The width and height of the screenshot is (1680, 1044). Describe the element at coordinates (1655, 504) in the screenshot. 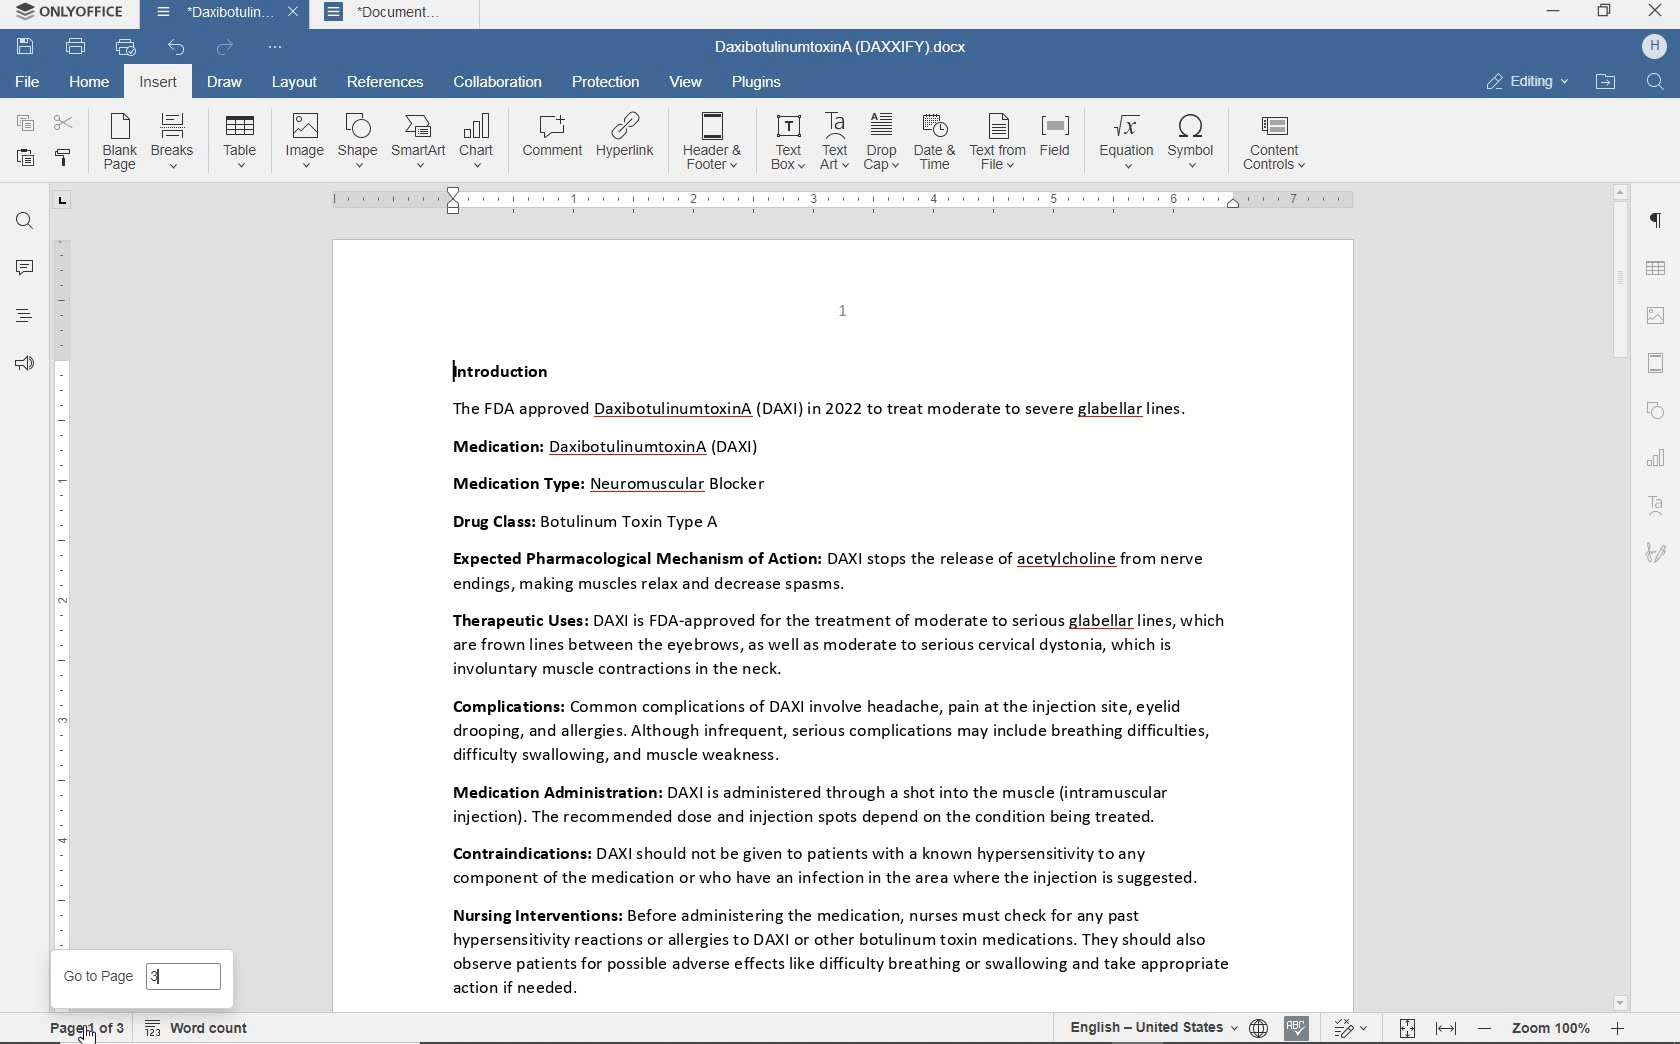

I see `textart` at that location.